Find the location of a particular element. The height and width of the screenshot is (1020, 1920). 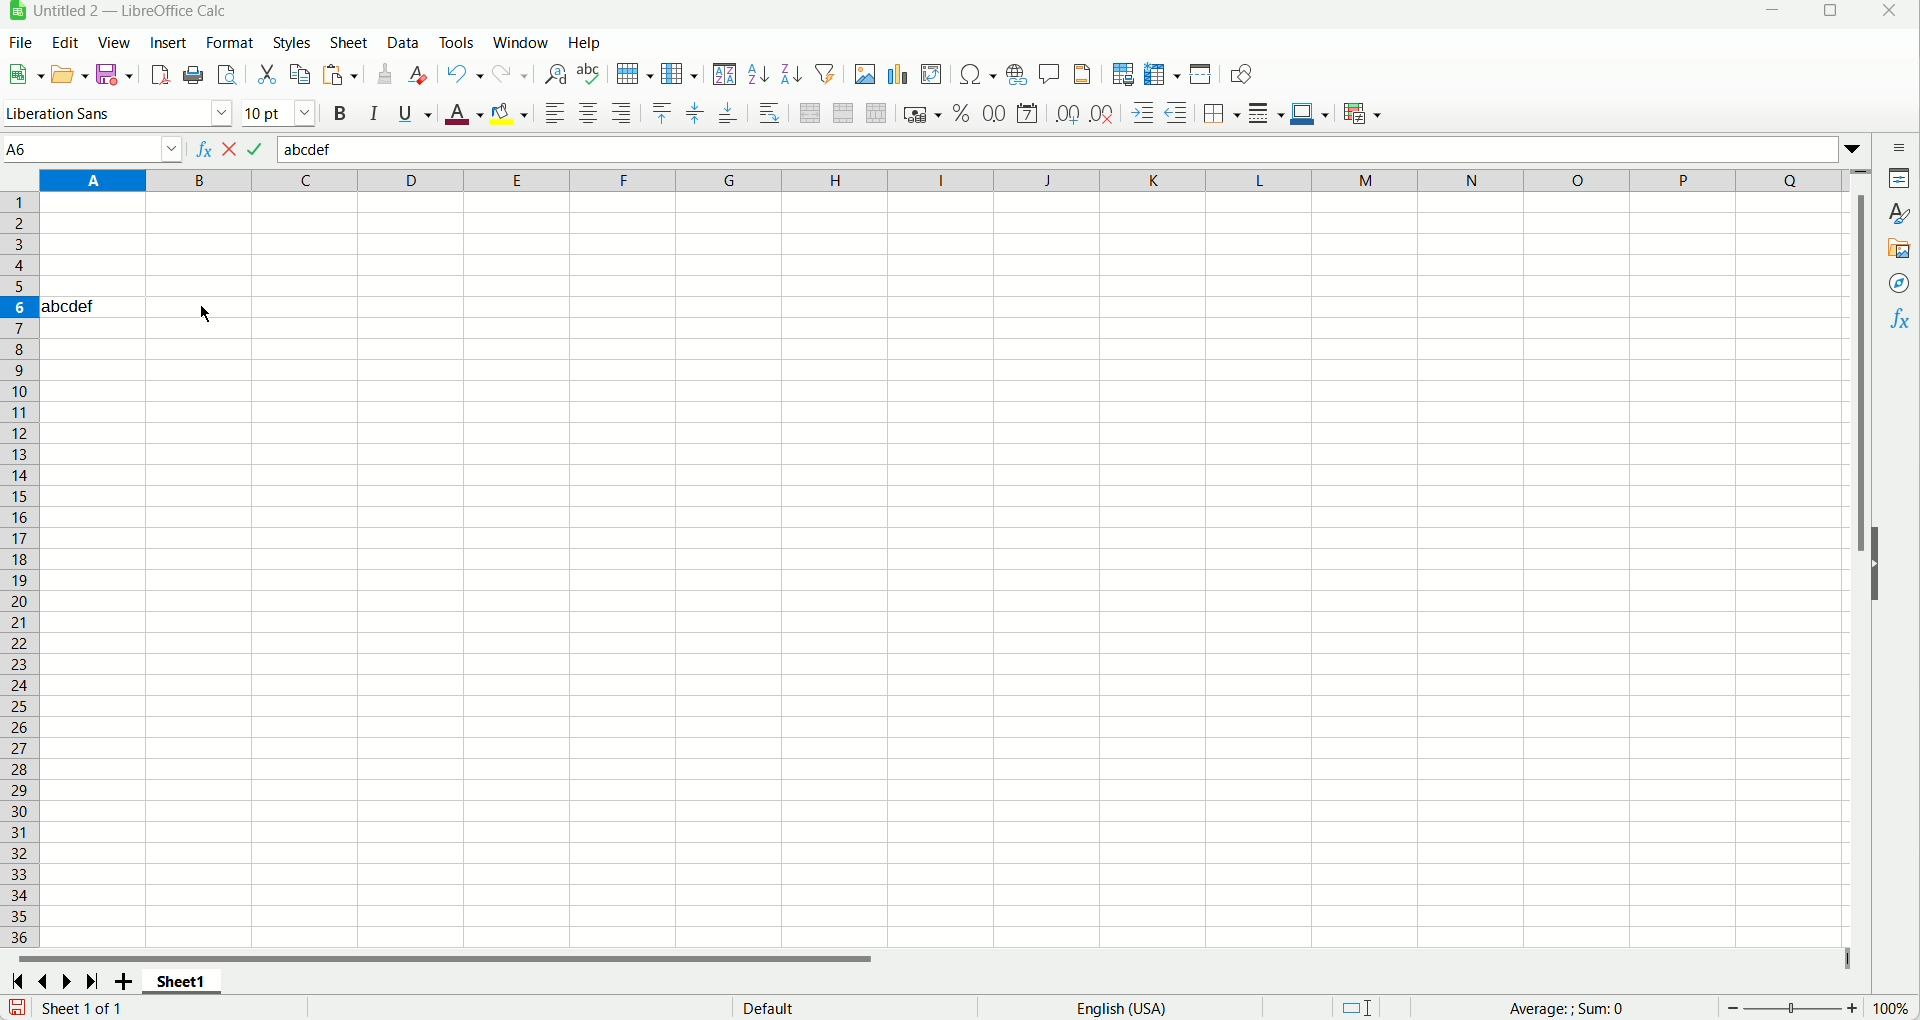

vertical scroll bar is located at coordinates (1863, 558).